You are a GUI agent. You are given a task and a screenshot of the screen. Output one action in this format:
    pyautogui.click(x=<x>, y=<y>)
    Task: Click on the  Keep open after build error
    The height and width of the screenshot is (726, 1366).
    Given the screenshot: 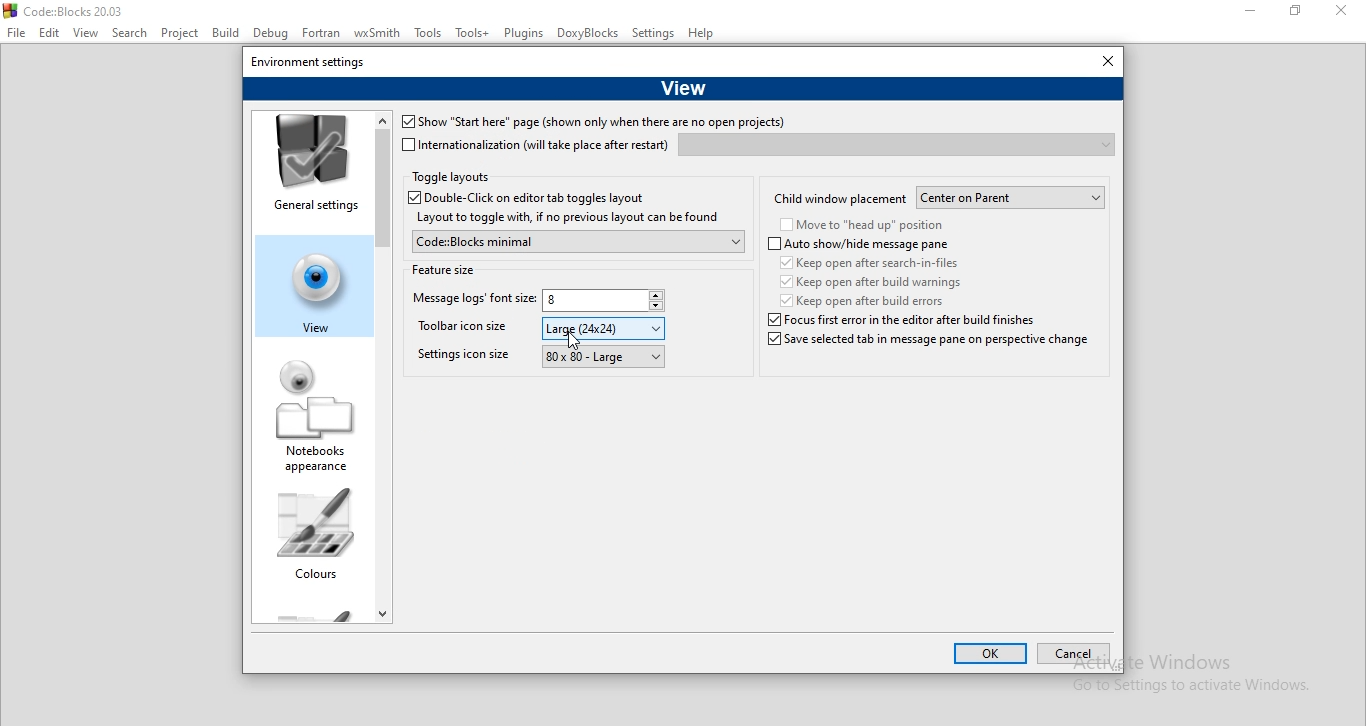 What is the action you would take?
    pyautogui.click(x=864, y=300)
    